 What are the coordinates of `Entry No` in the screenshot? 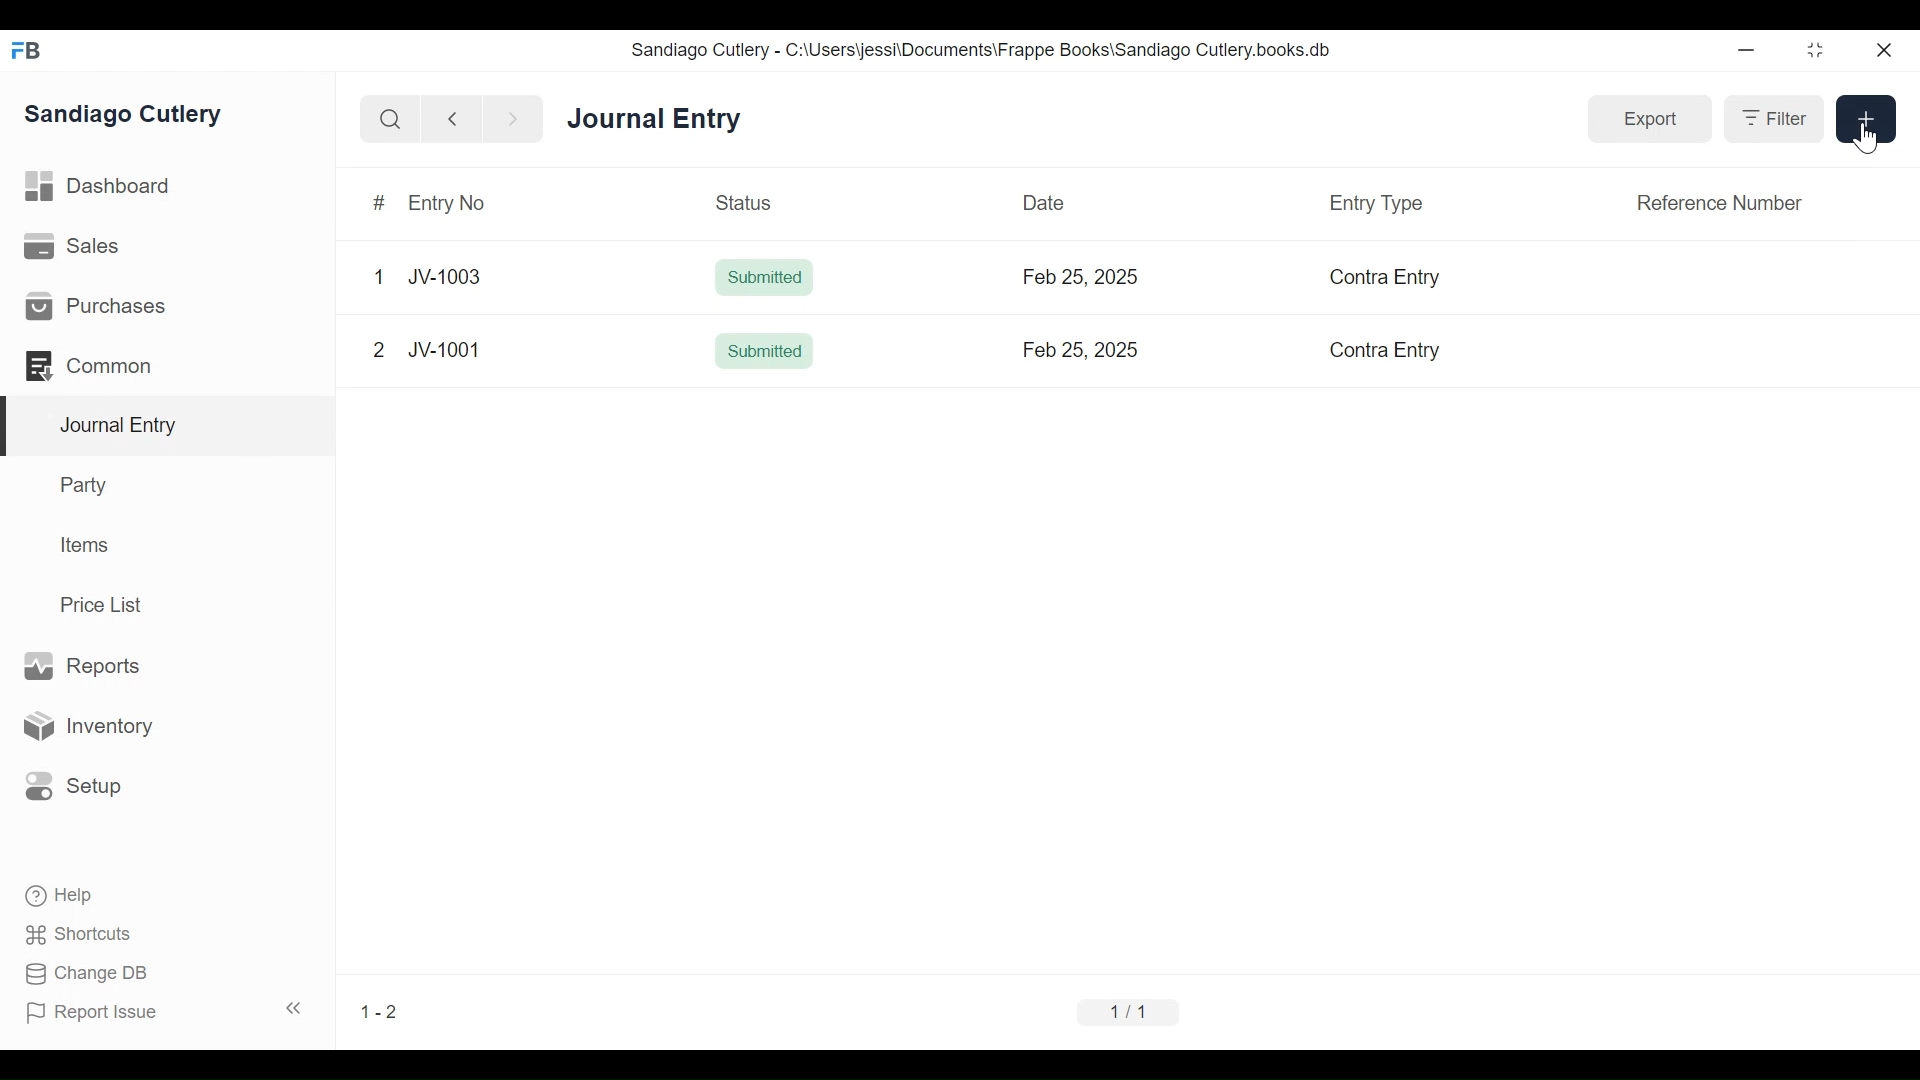 It's located at (451, 203).